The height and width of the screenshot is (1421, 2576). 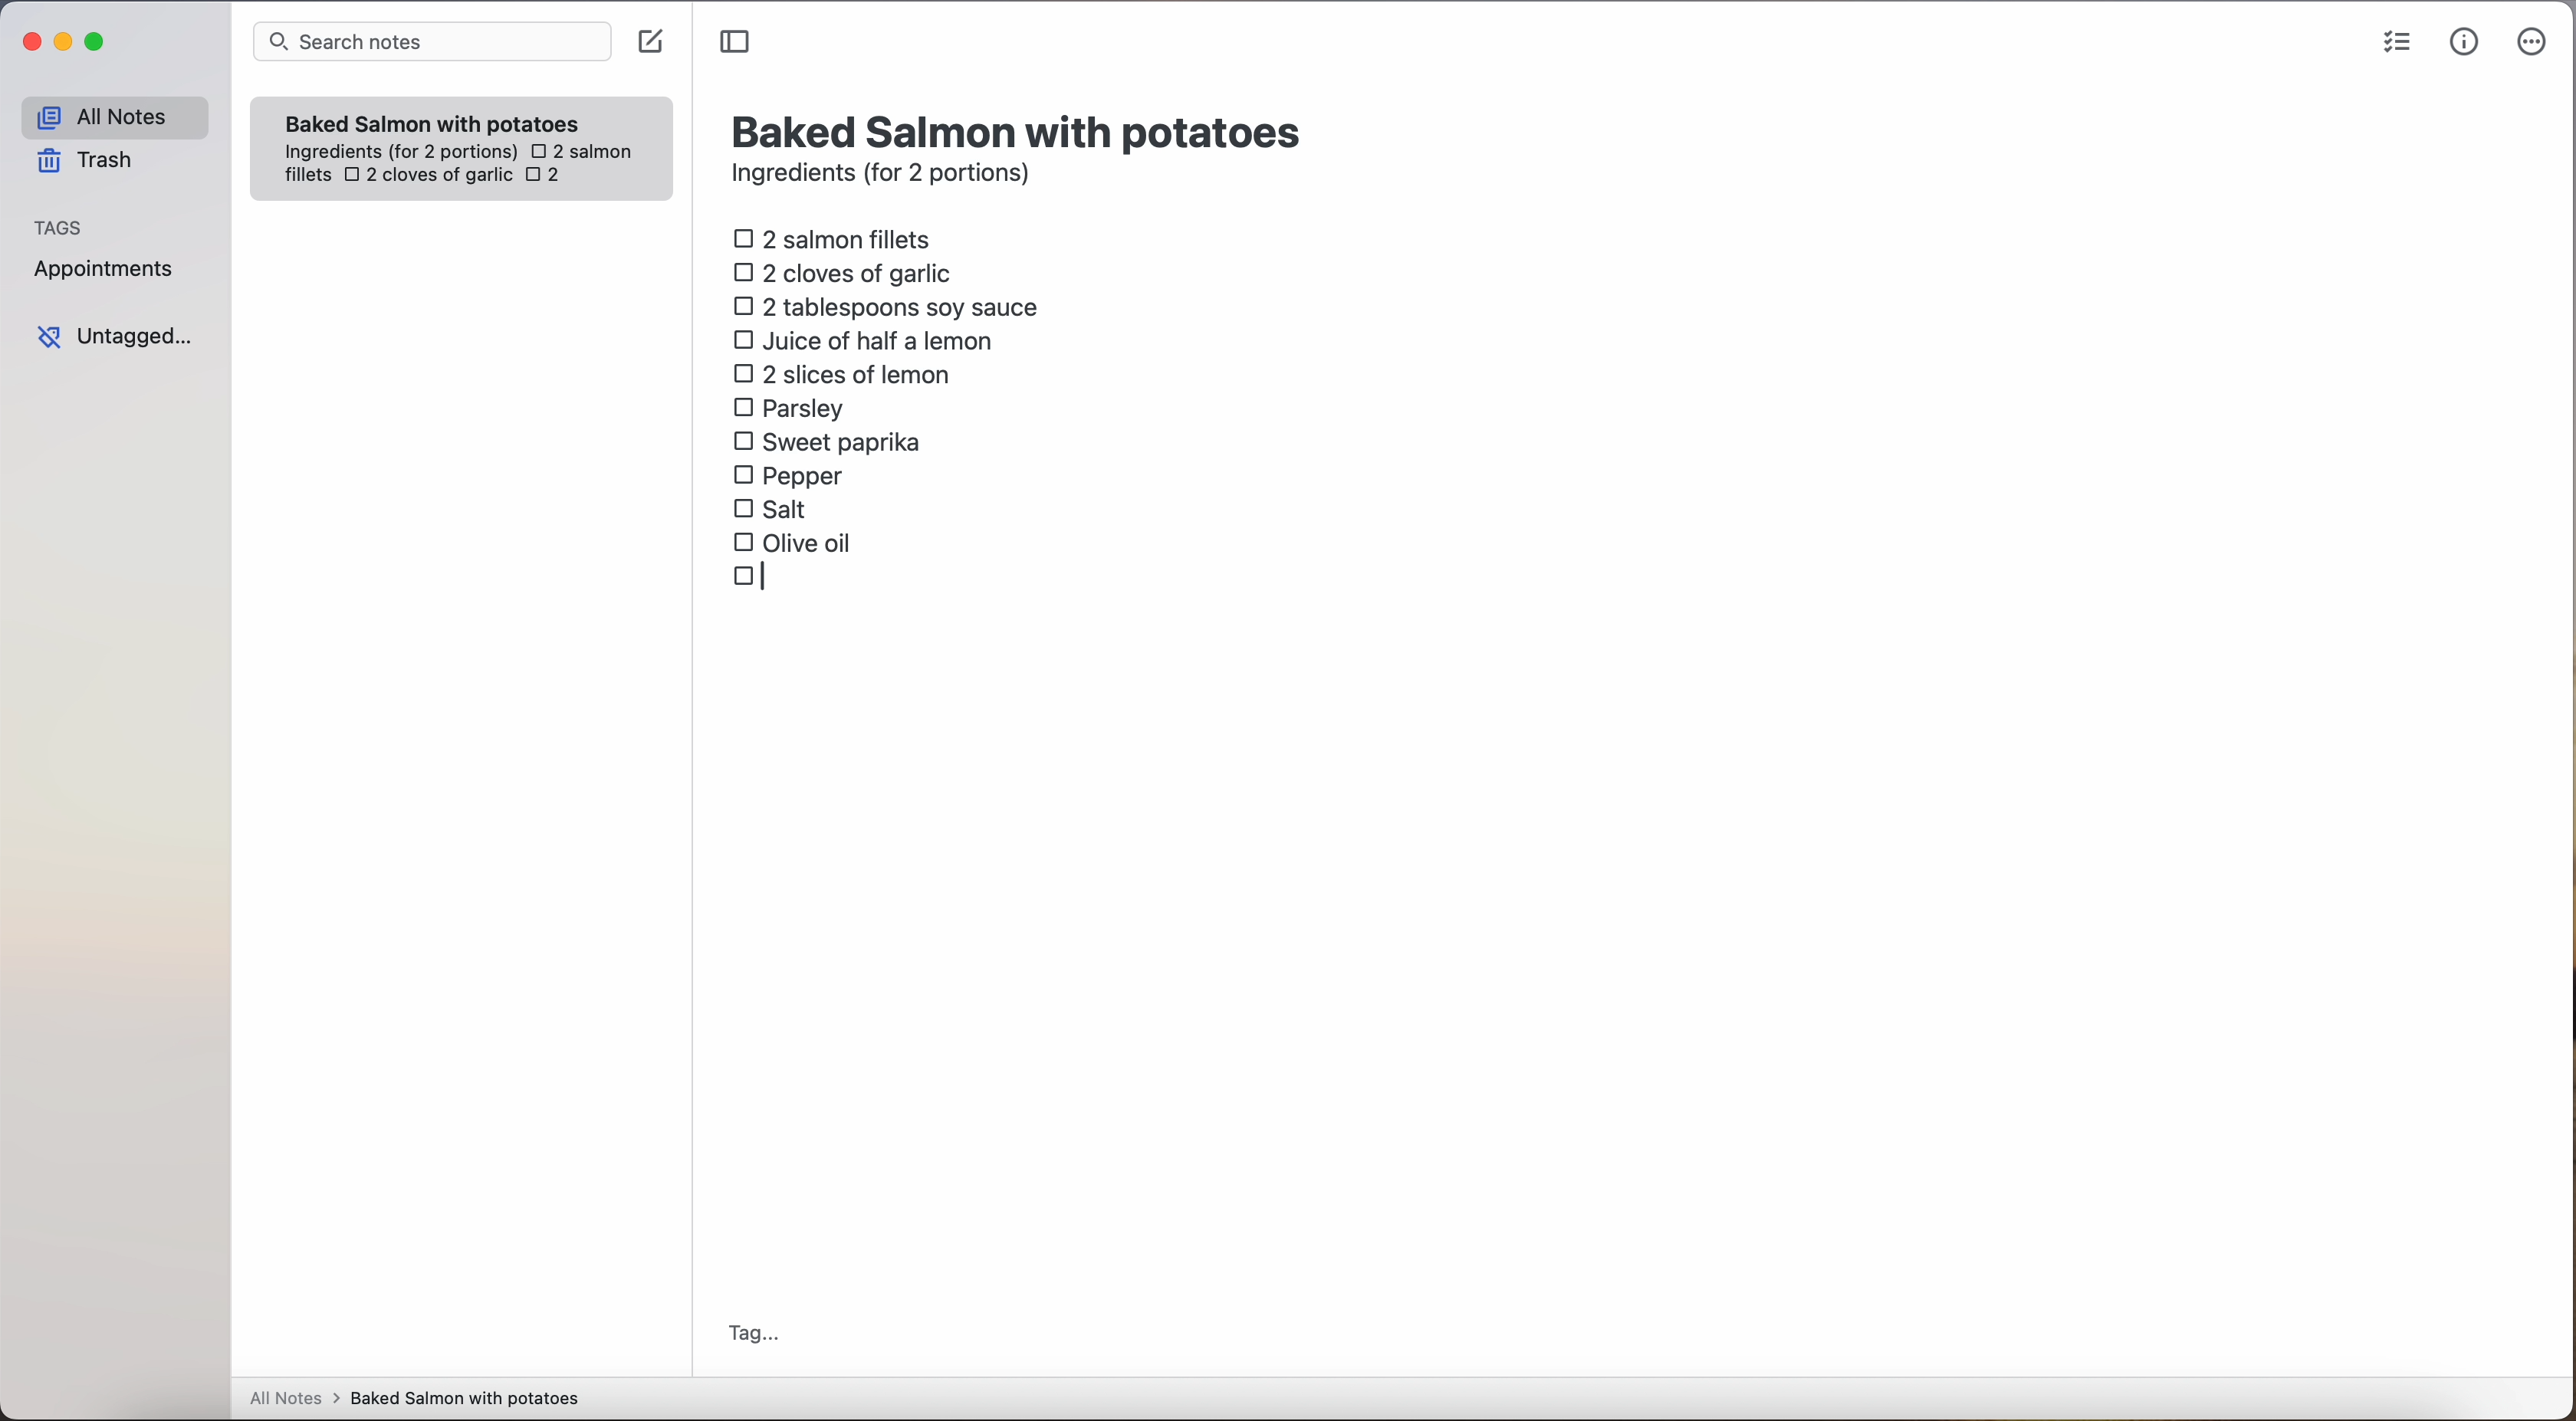 I want to click on 2 salmon fillets, so click(x=839, y=237).